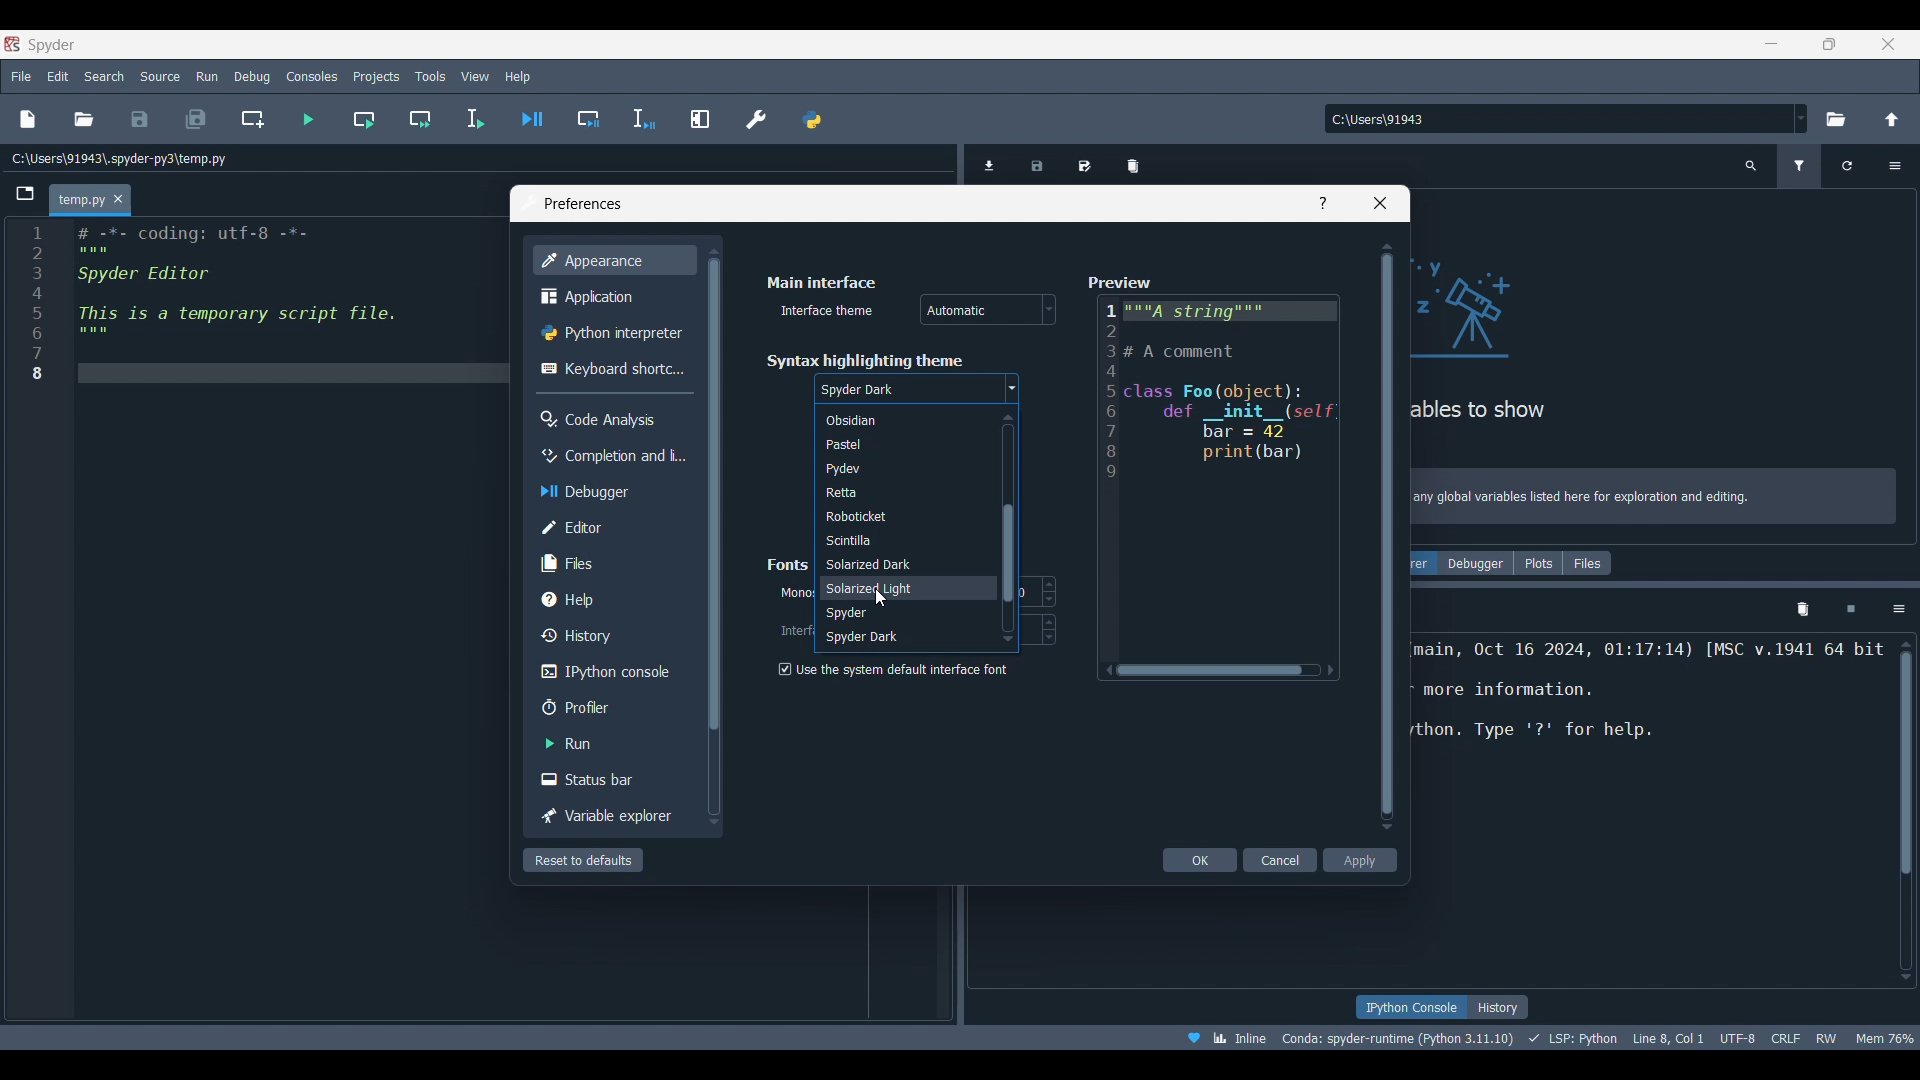  Describe the element at coordinates (889, 614) in the screenshot. I see `spyder` at that location.